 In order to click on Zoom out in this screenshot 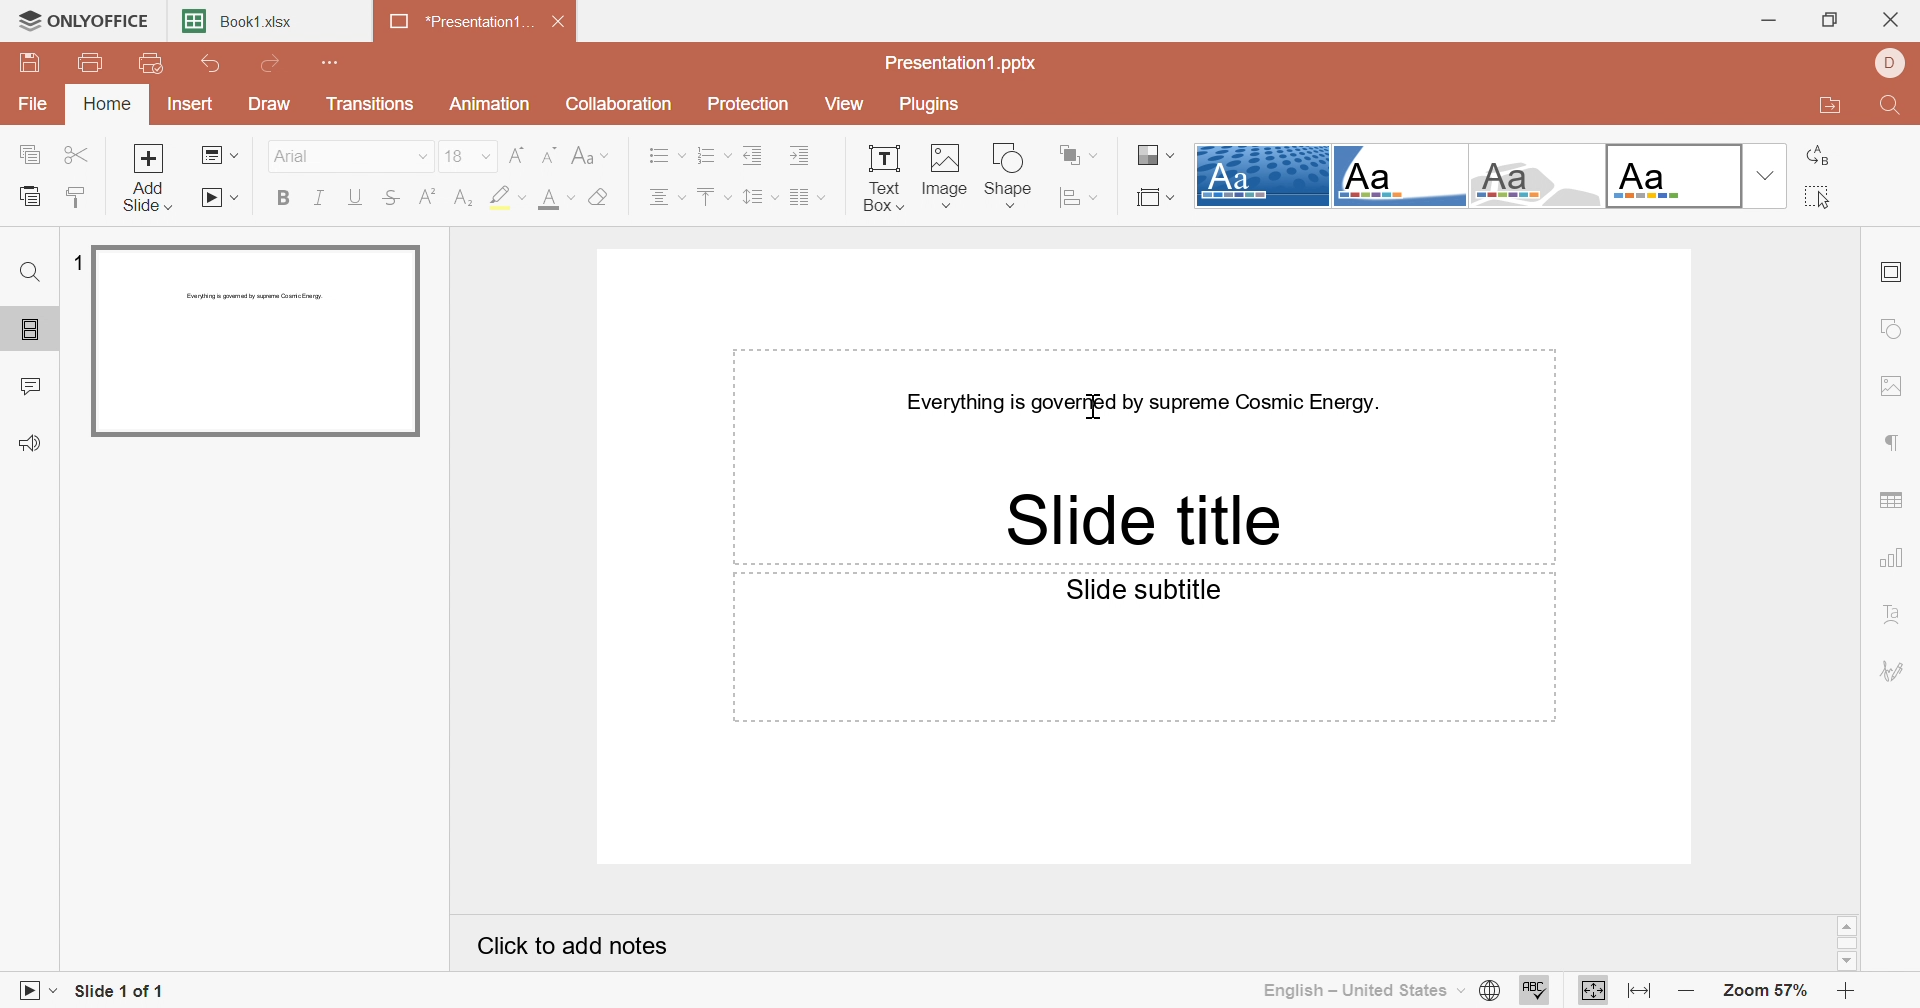, I will do `click(1686, 989)`.